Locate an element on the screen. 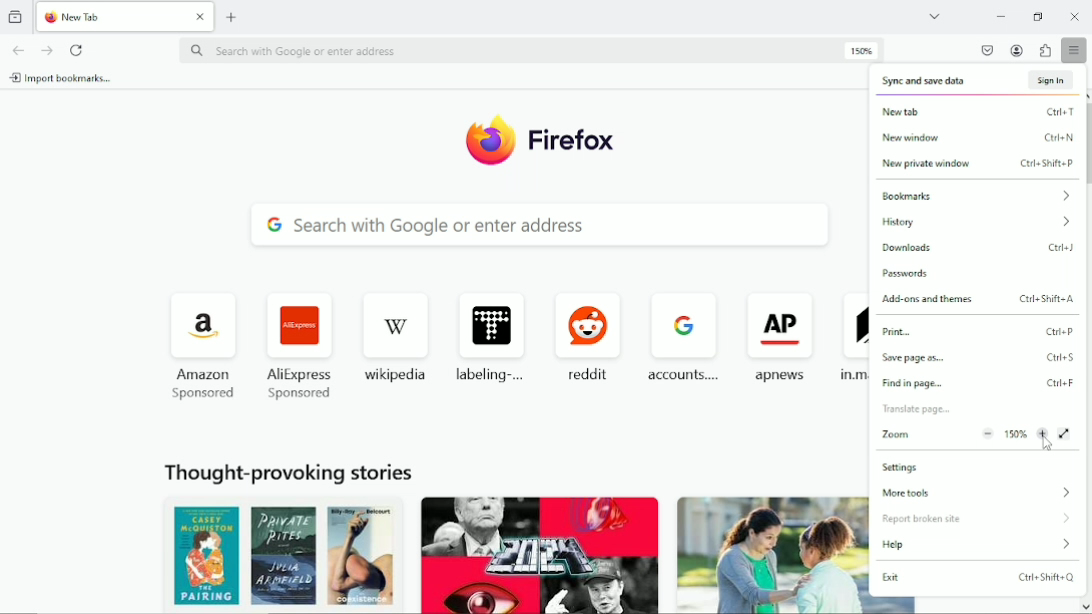  Help is located at coordinates (982, 545).